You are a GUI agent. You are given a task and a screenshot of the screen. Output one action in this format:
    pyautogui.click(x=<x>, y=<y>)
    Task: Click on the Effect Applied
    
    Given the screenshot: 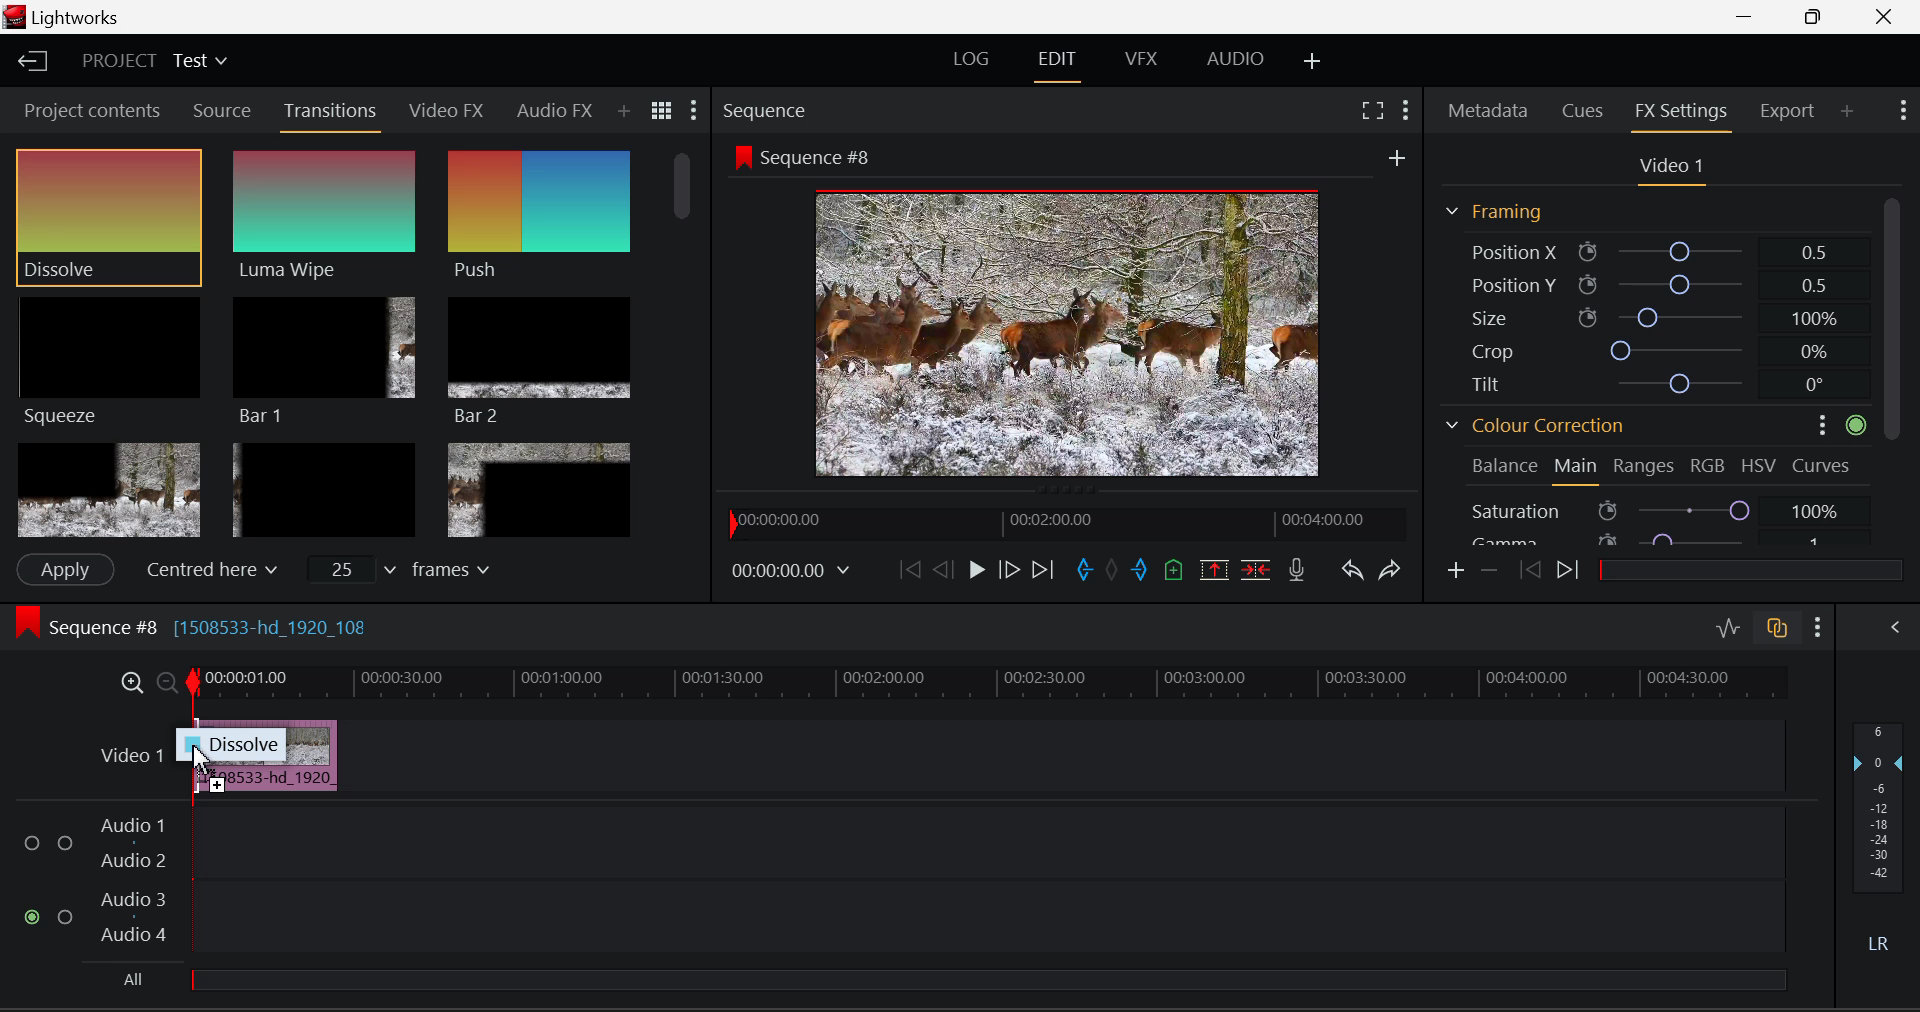 What is the action you would take?
    pyautogui.click(x=280, y=774)
    